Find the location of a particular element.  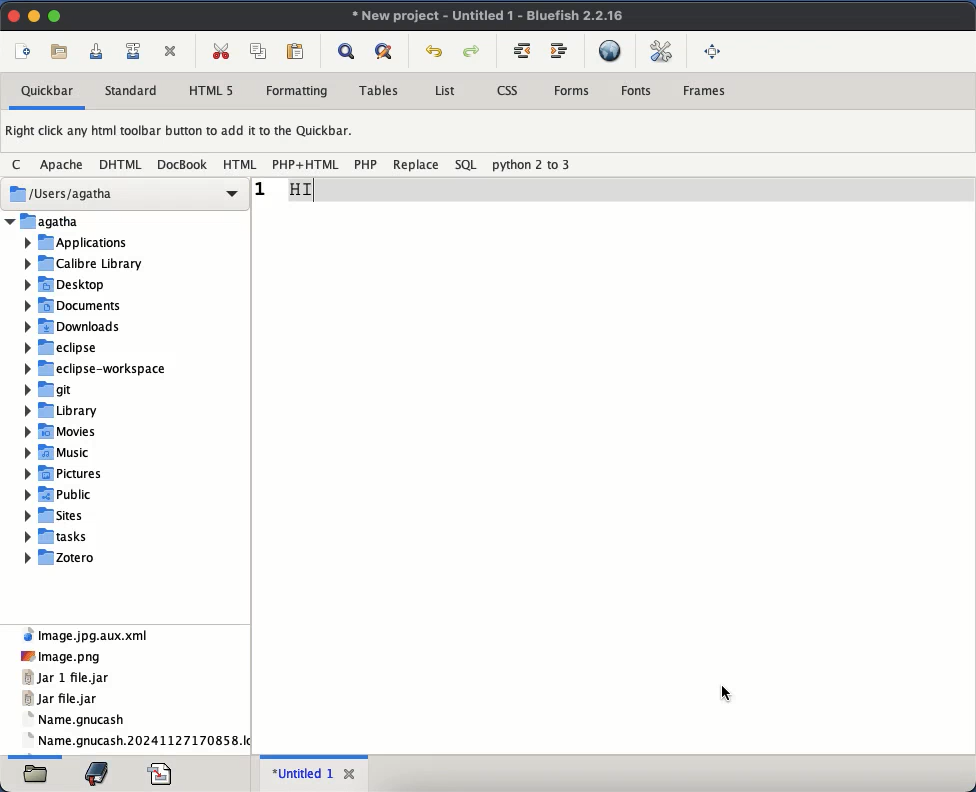

Movies is located at coordinates (59, 431).